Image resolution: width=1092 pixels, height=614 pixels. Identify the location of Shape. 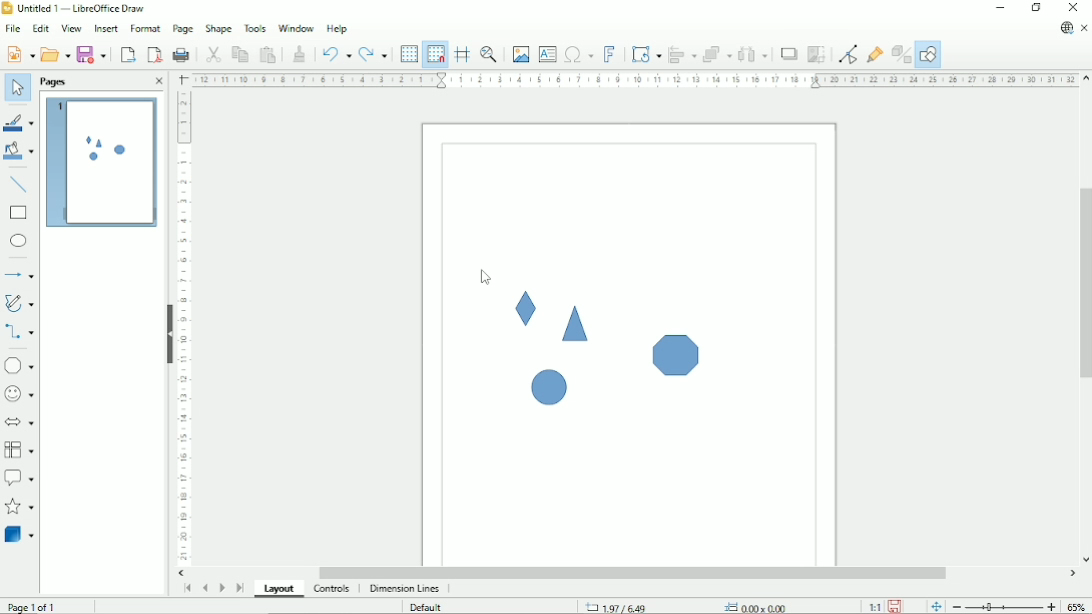
(218, 28).